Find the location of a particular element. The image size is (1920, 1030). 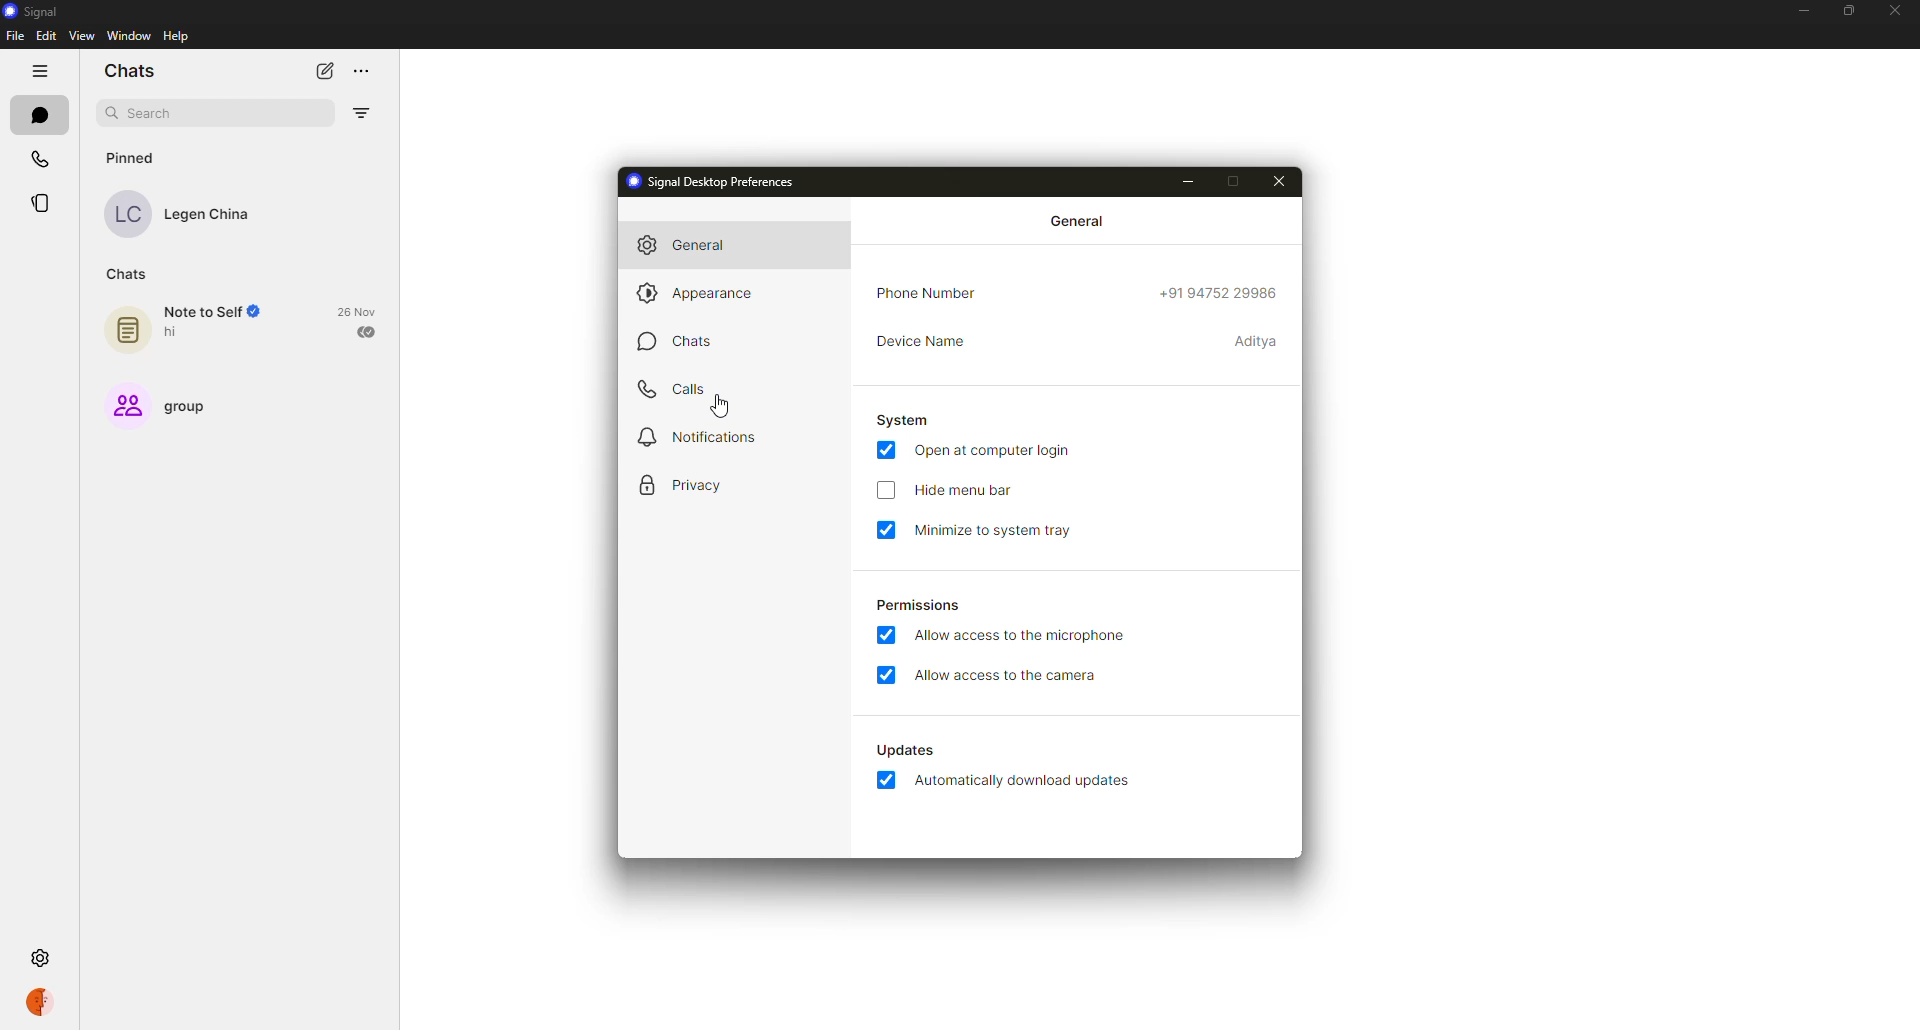

click to enable is located at coordinates (888, 493).